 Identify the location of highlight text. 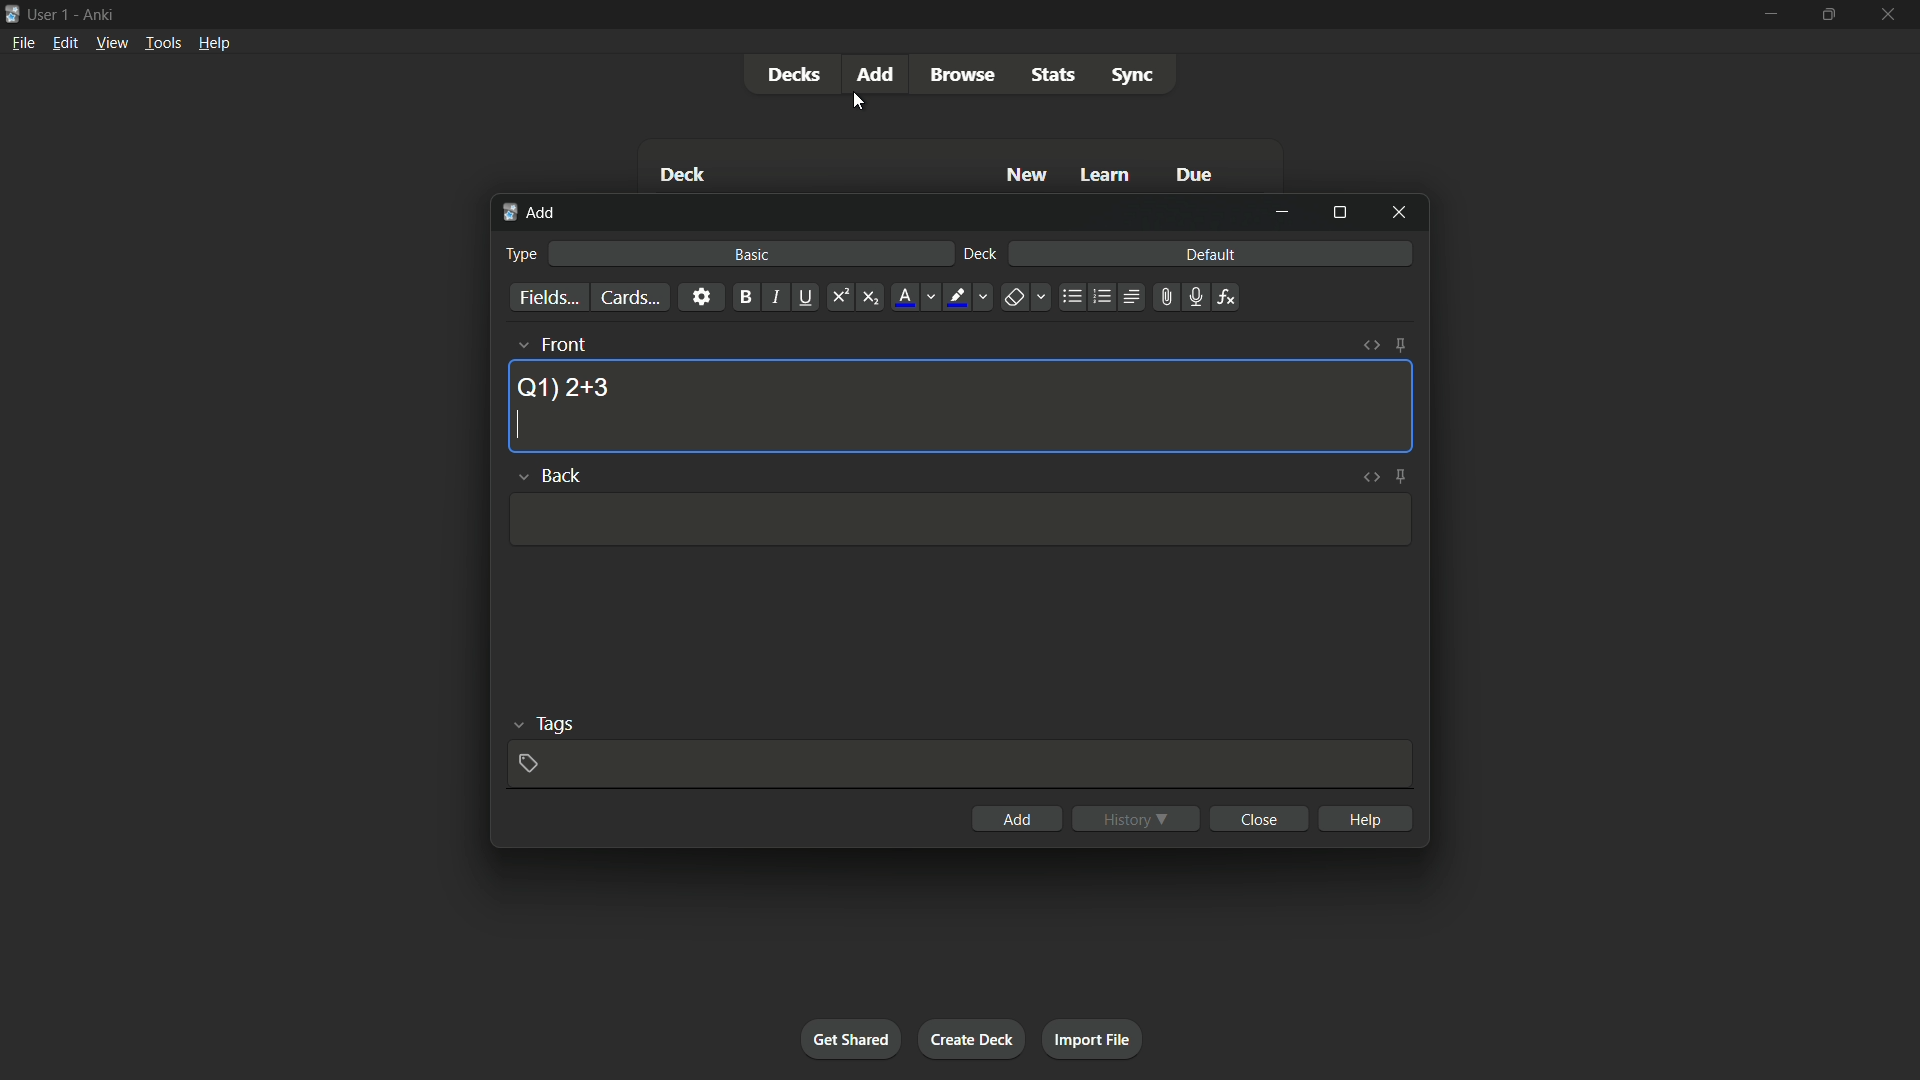
(954, 298).